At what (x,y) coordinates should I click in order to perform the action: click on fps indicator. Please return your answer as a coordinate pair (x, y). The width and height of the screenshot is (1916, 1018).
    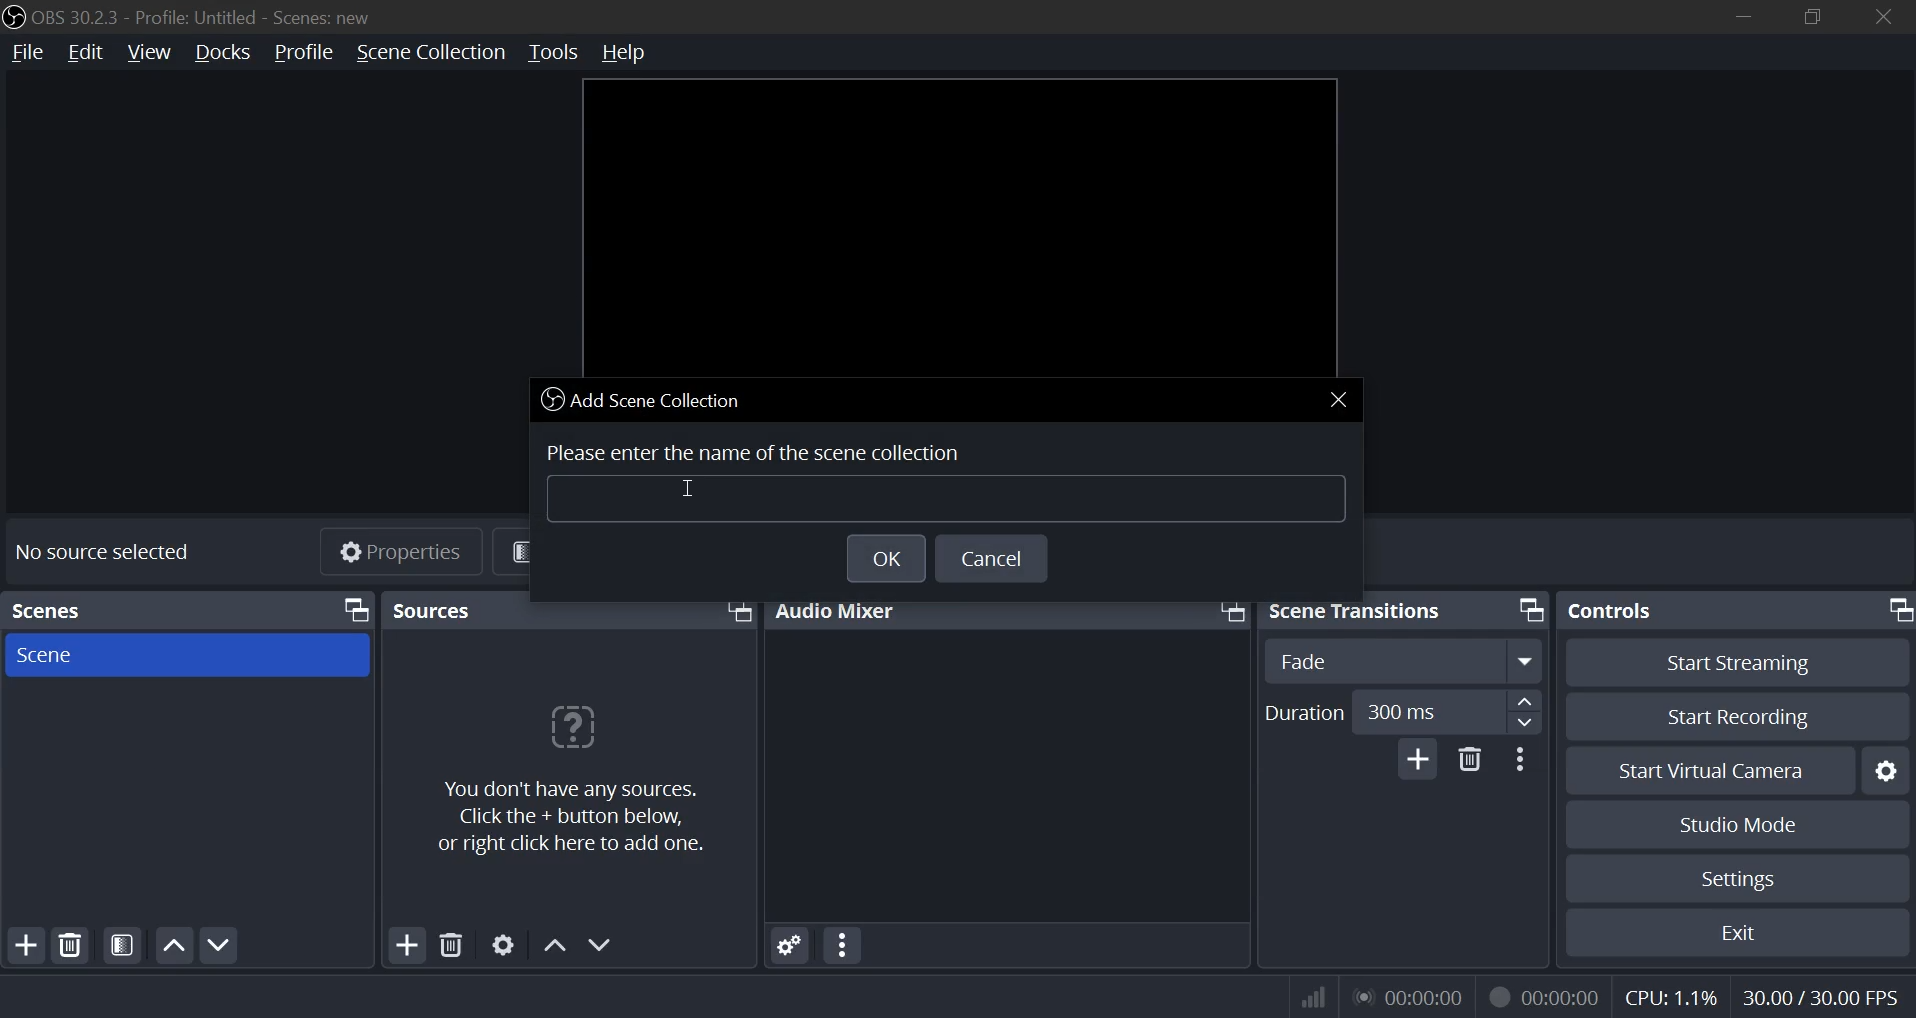
    Looking at the image, I should click on (1818, 995).